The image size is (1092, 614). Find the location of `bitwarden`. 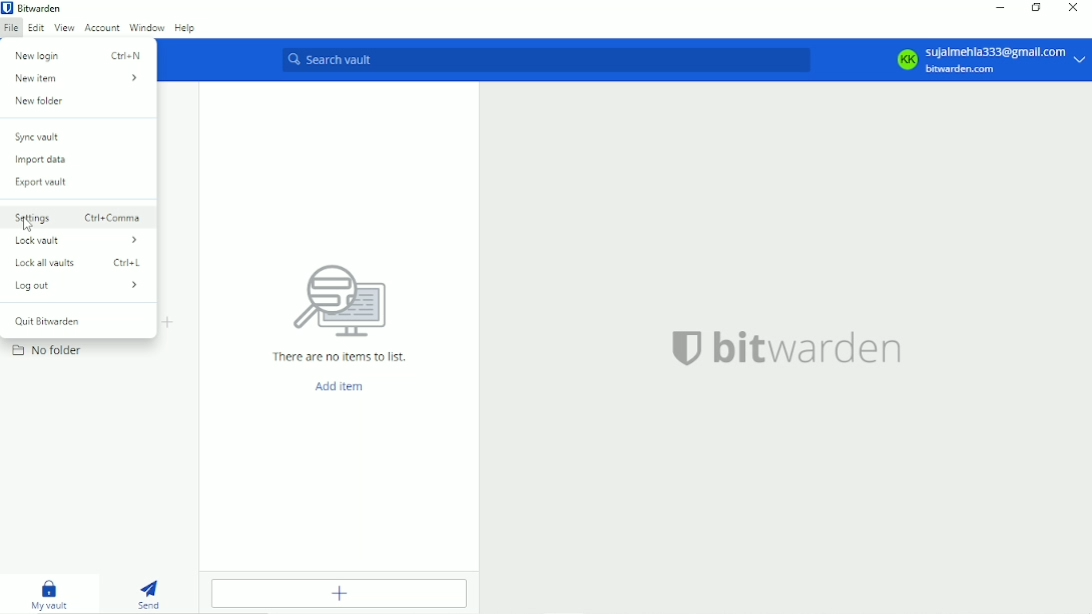

bitwarden is located at coordinates (781, 349).